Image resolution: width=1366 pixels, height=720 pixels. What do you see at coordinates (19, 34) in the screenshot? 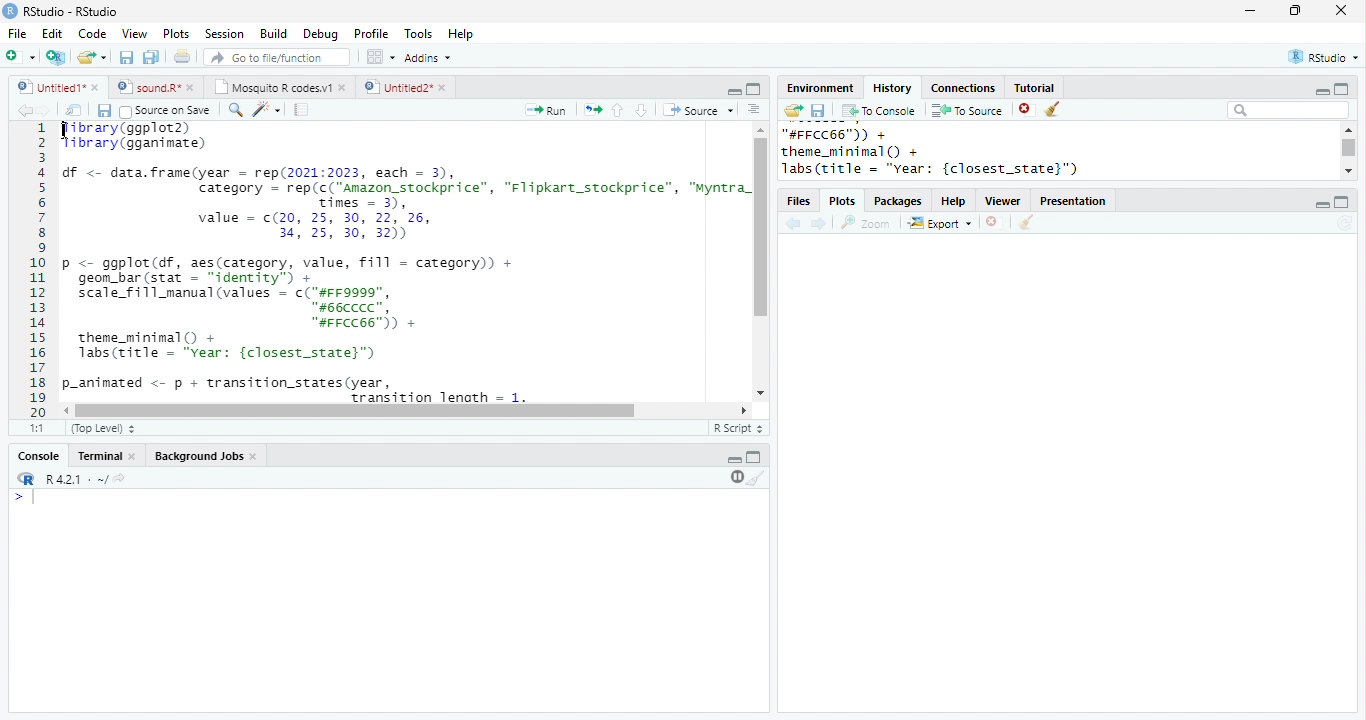
I see `File` at bounding box center [19, 34].